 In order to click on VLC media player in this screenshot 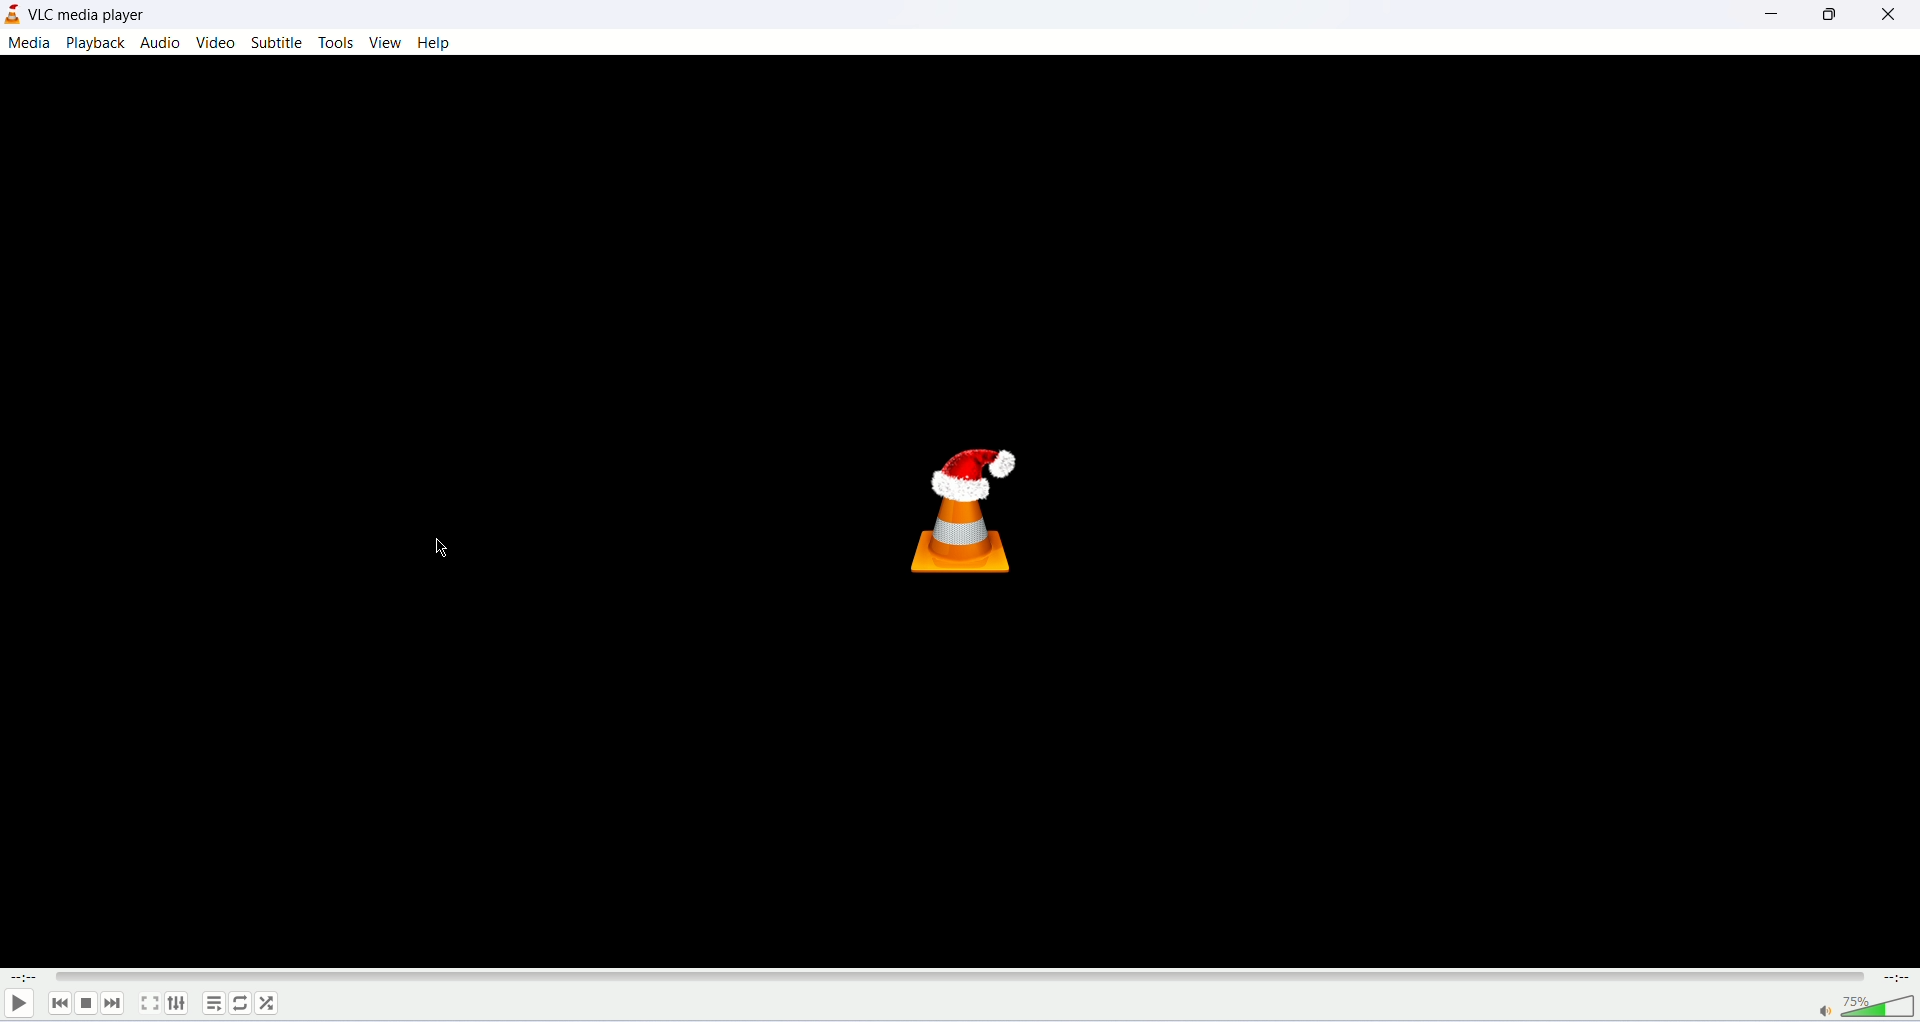, I will do `click(93, 14)`.